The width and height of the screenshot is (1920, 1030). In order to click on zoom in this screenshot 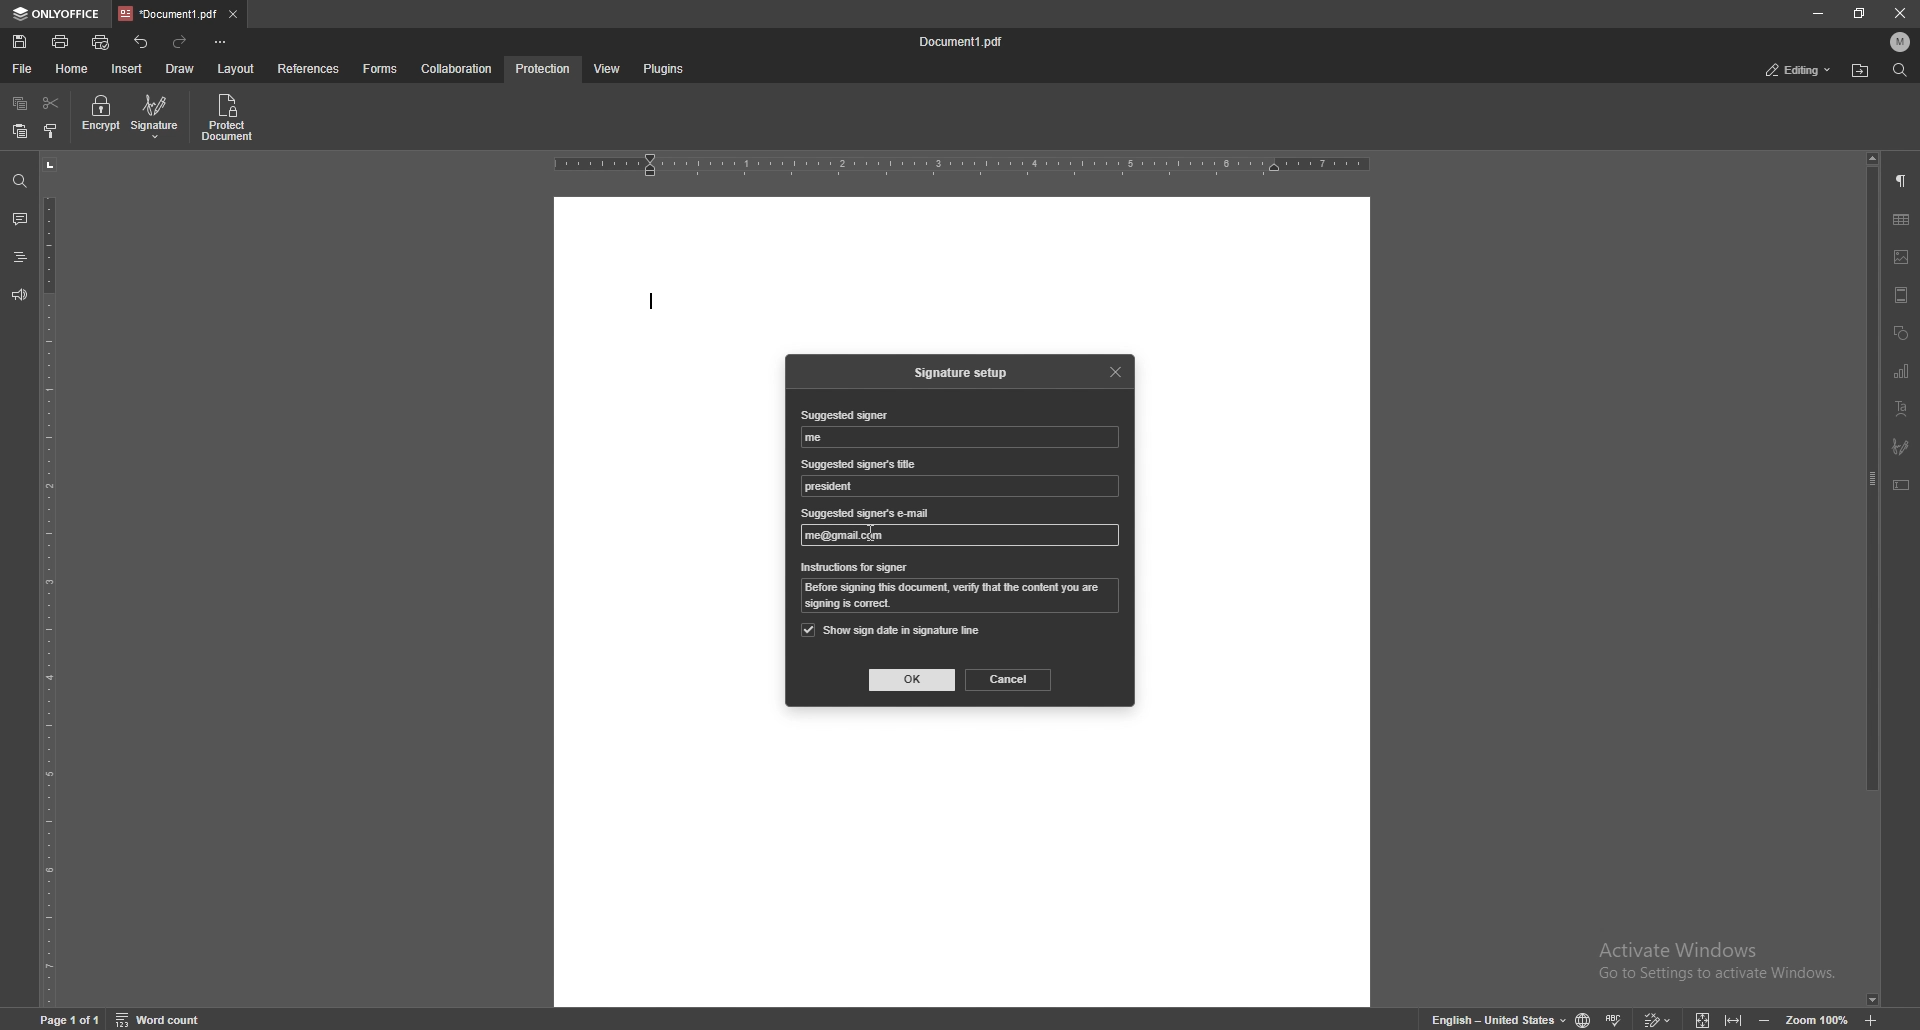, I will do `click(1803, 1019)`.